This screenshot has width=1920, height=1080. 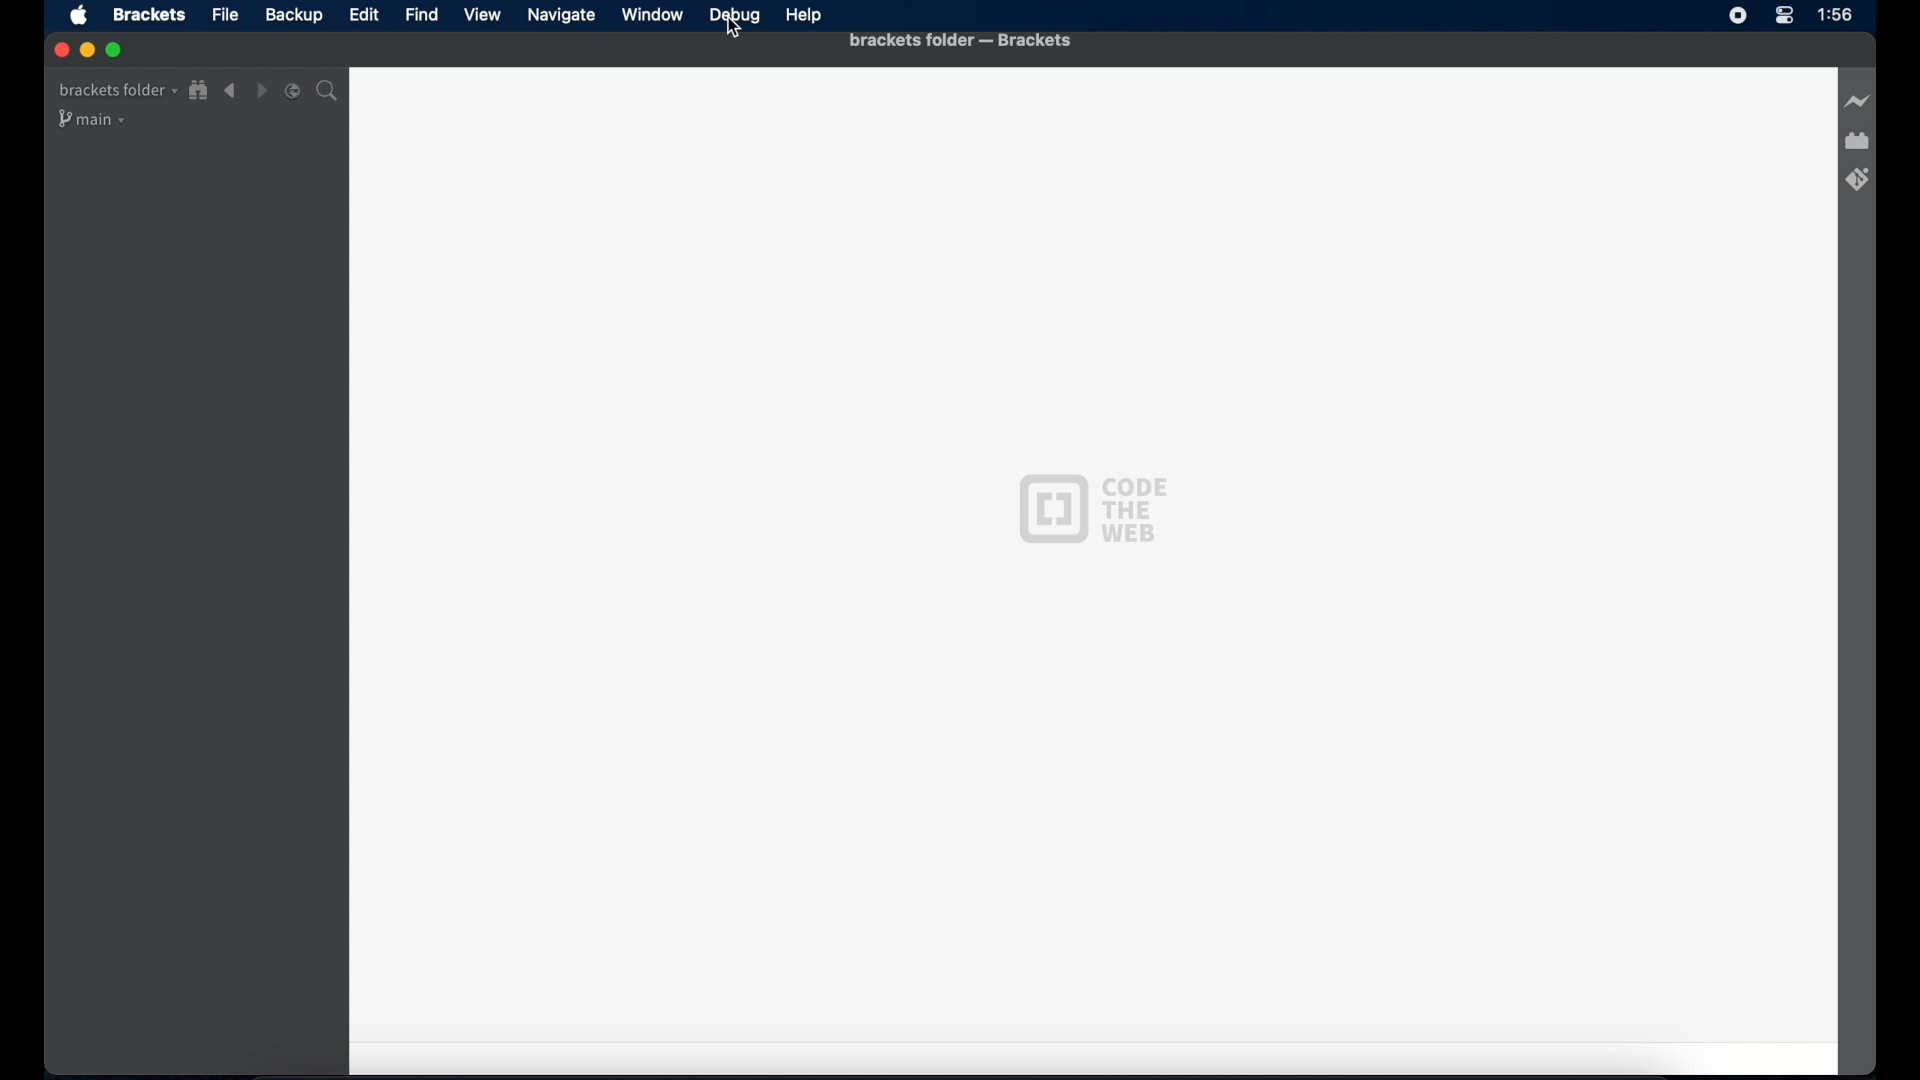 I want to click on help, so click(x=805, y=16).